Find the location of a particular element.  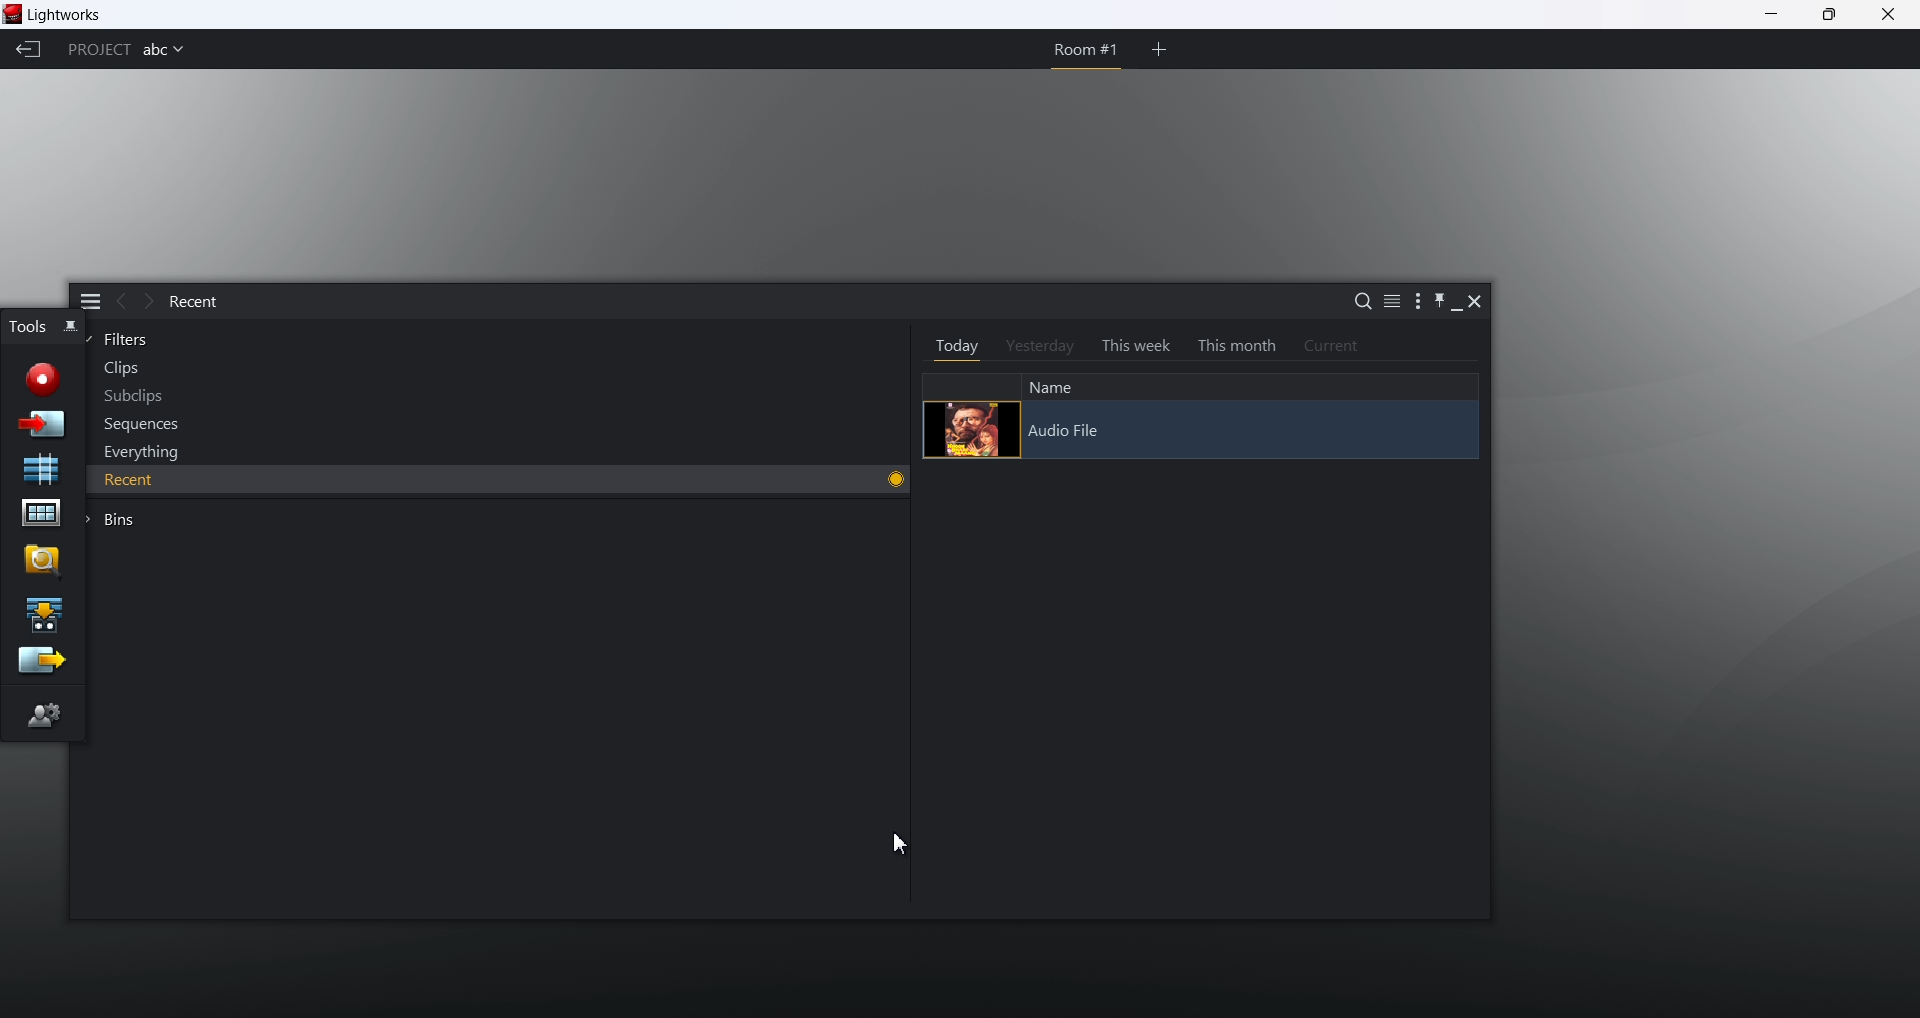

recent is located at coordinates (192, 303).